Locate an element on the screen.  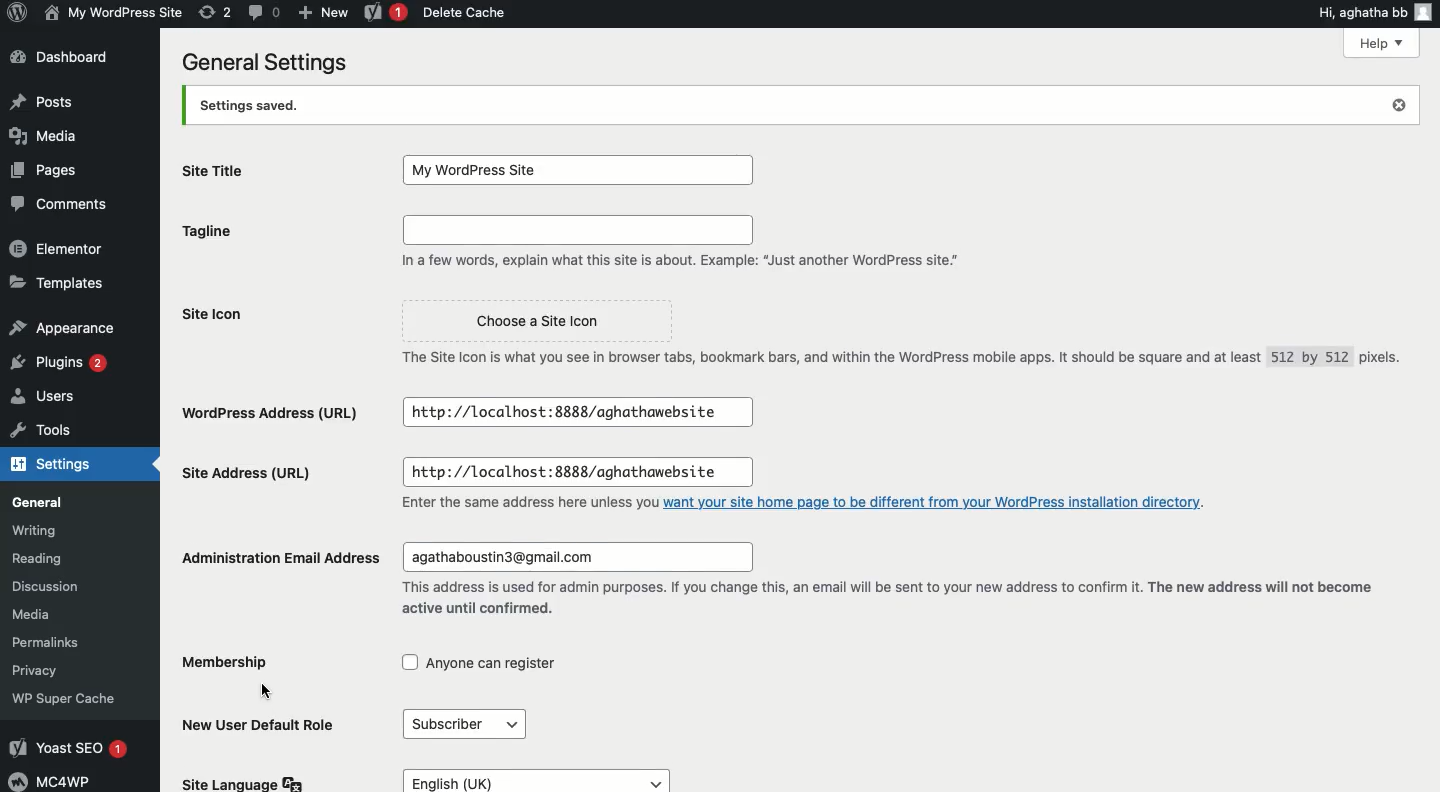
The Site Icon is what you see in browser tabs, bookmark bars, and within the WordPress mobile apps. It should be square and at least 512 by 512 pixels. is located at coordinates (902, 360).